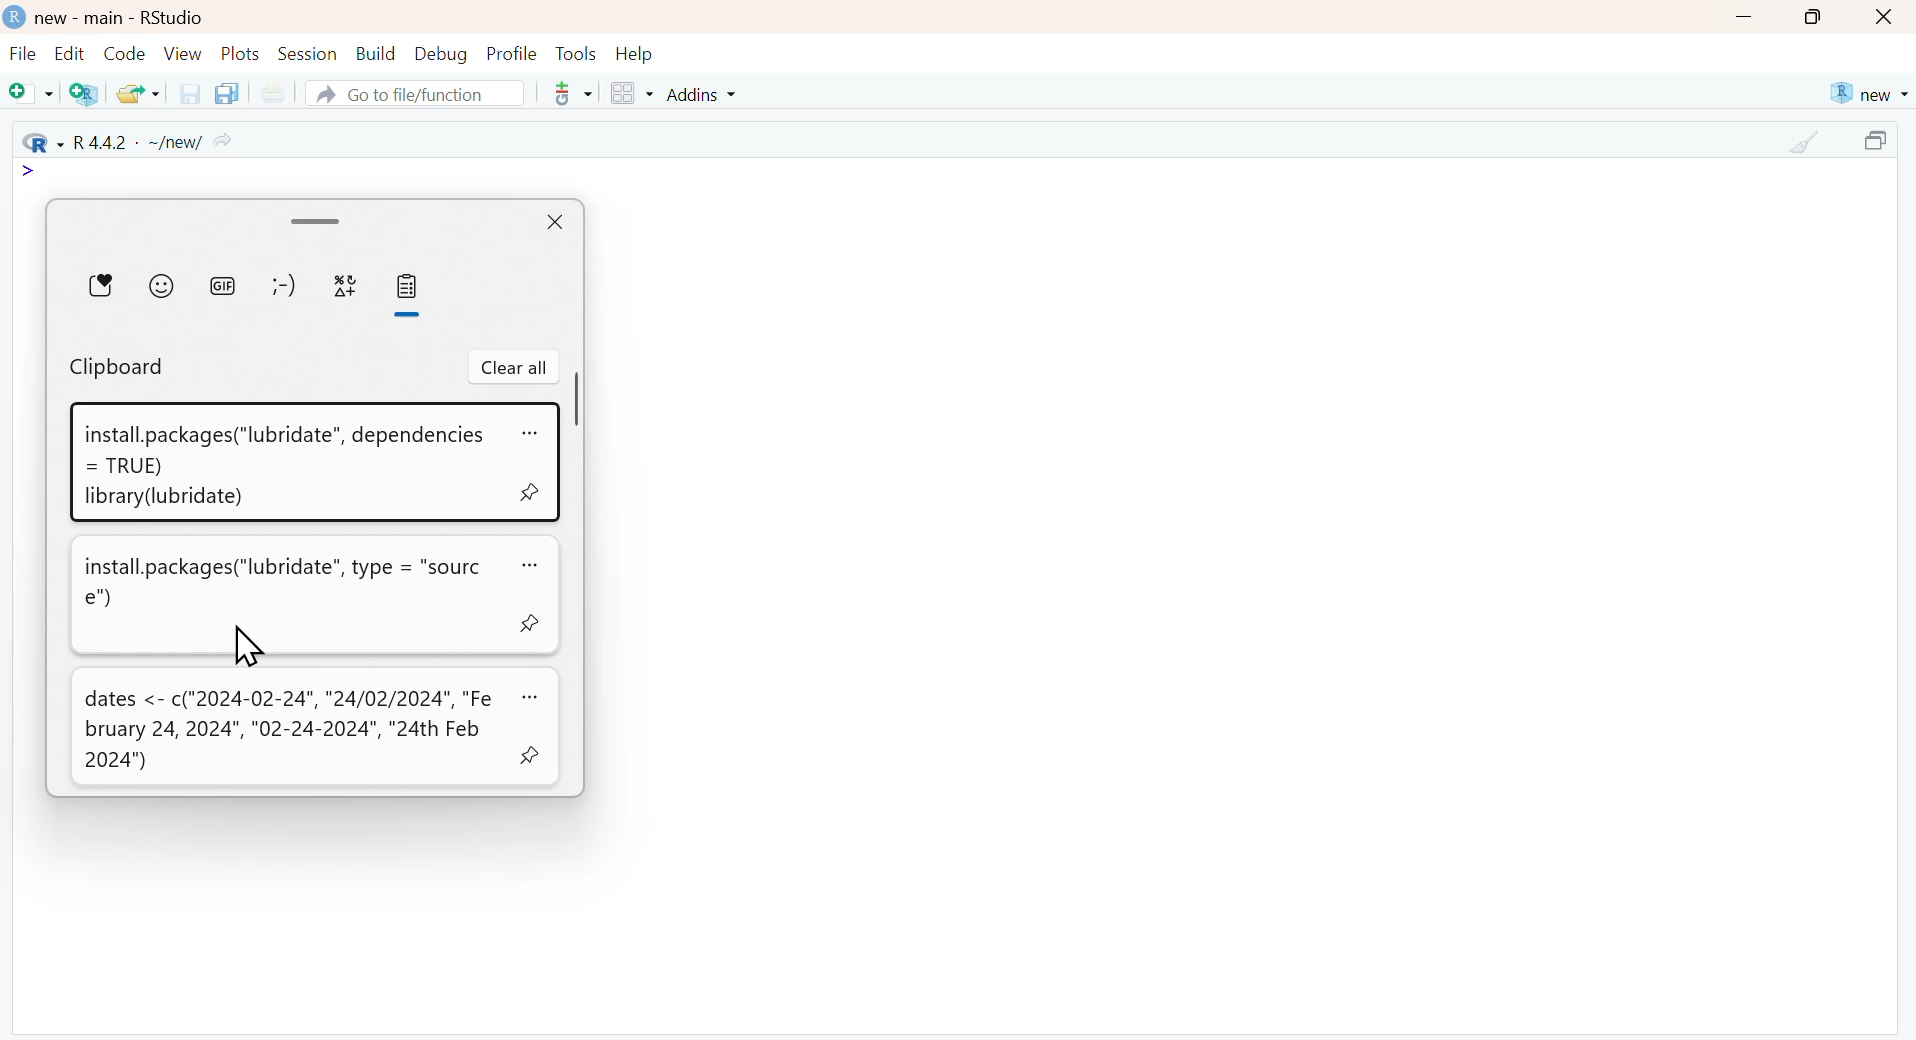 This screenshot has width=1916, height=1040. What do you see at coordinates (526, 621) in the screenshot?
I see `pin` at bounding box center [526, 621].